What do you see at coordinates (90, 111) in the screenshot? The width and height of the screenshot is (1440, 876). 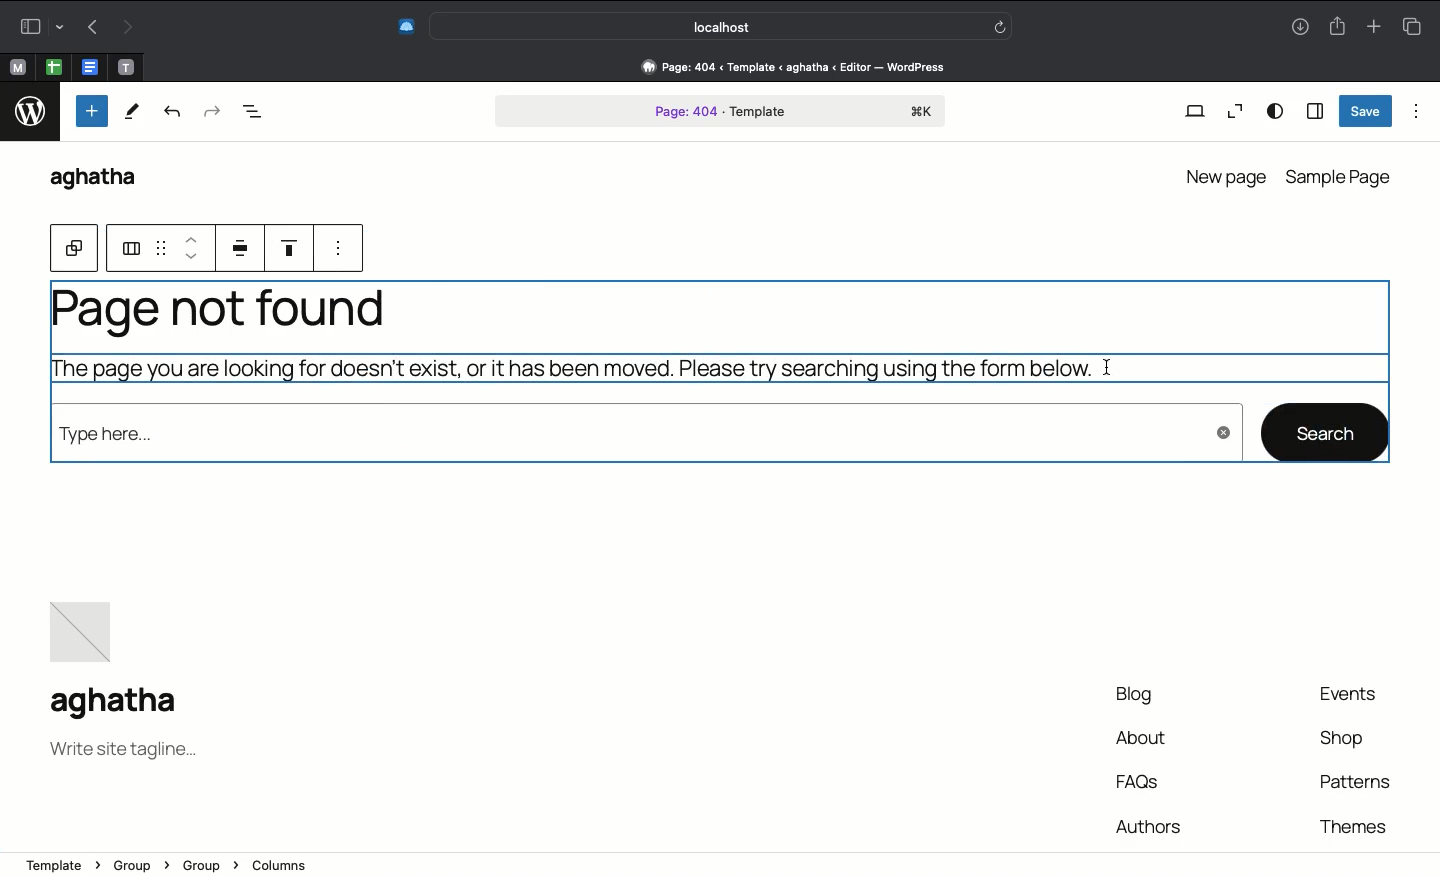 I see `Add new block` at bounding box center [90, 111].